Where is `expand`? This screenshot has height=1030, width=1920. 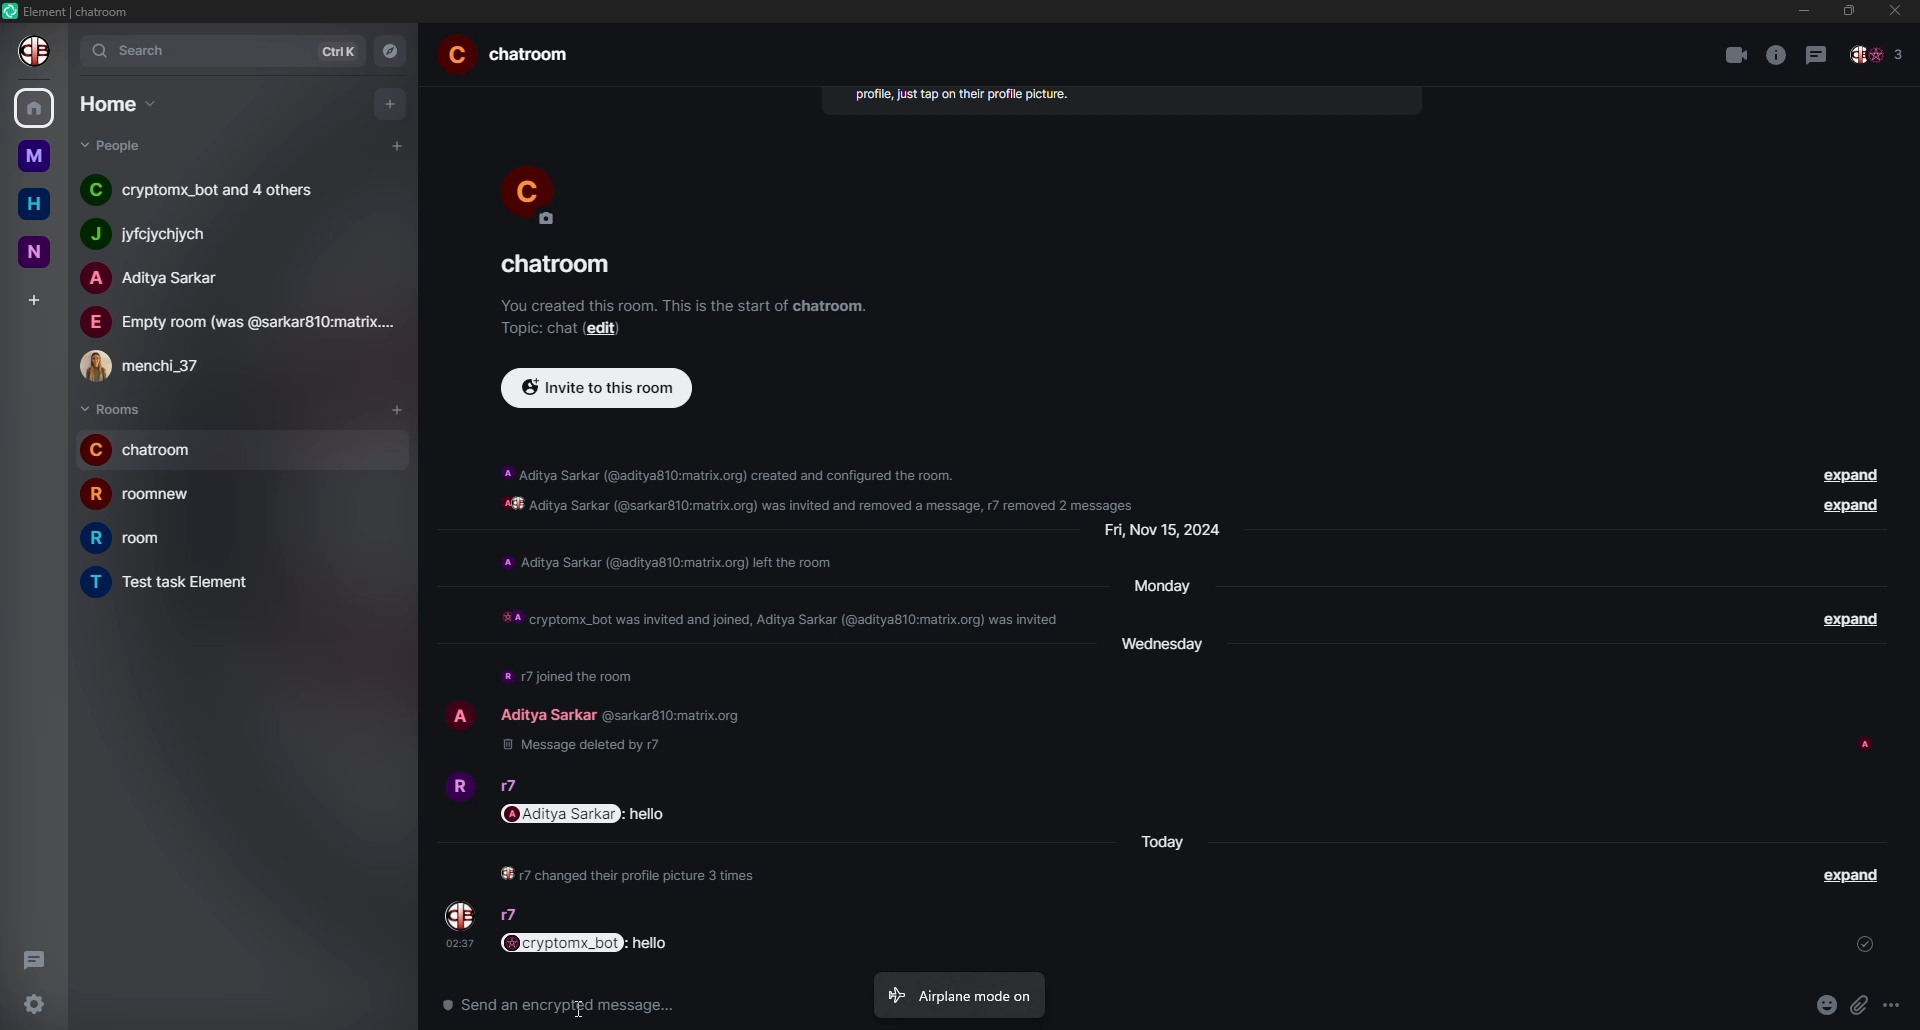 expand is located at coordinates (1852, 475).